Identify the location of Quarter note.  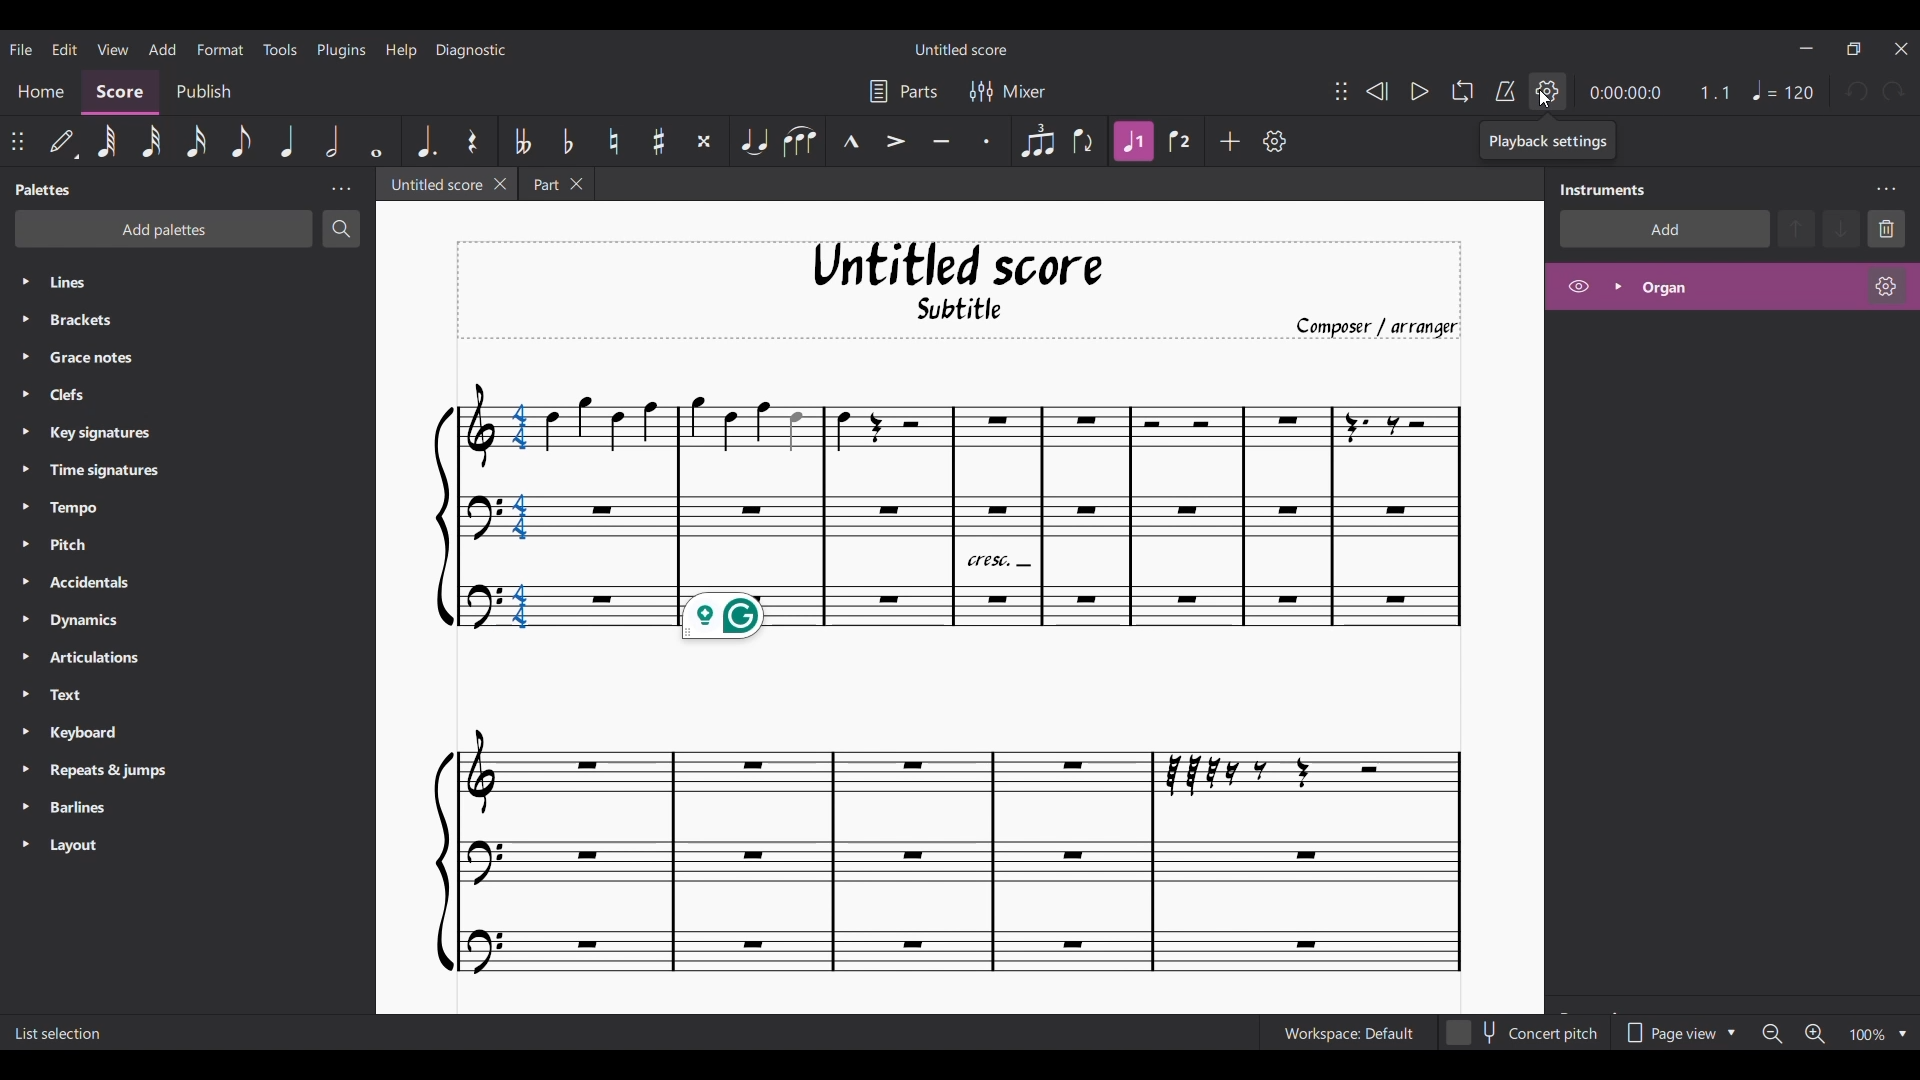
(288, 141).